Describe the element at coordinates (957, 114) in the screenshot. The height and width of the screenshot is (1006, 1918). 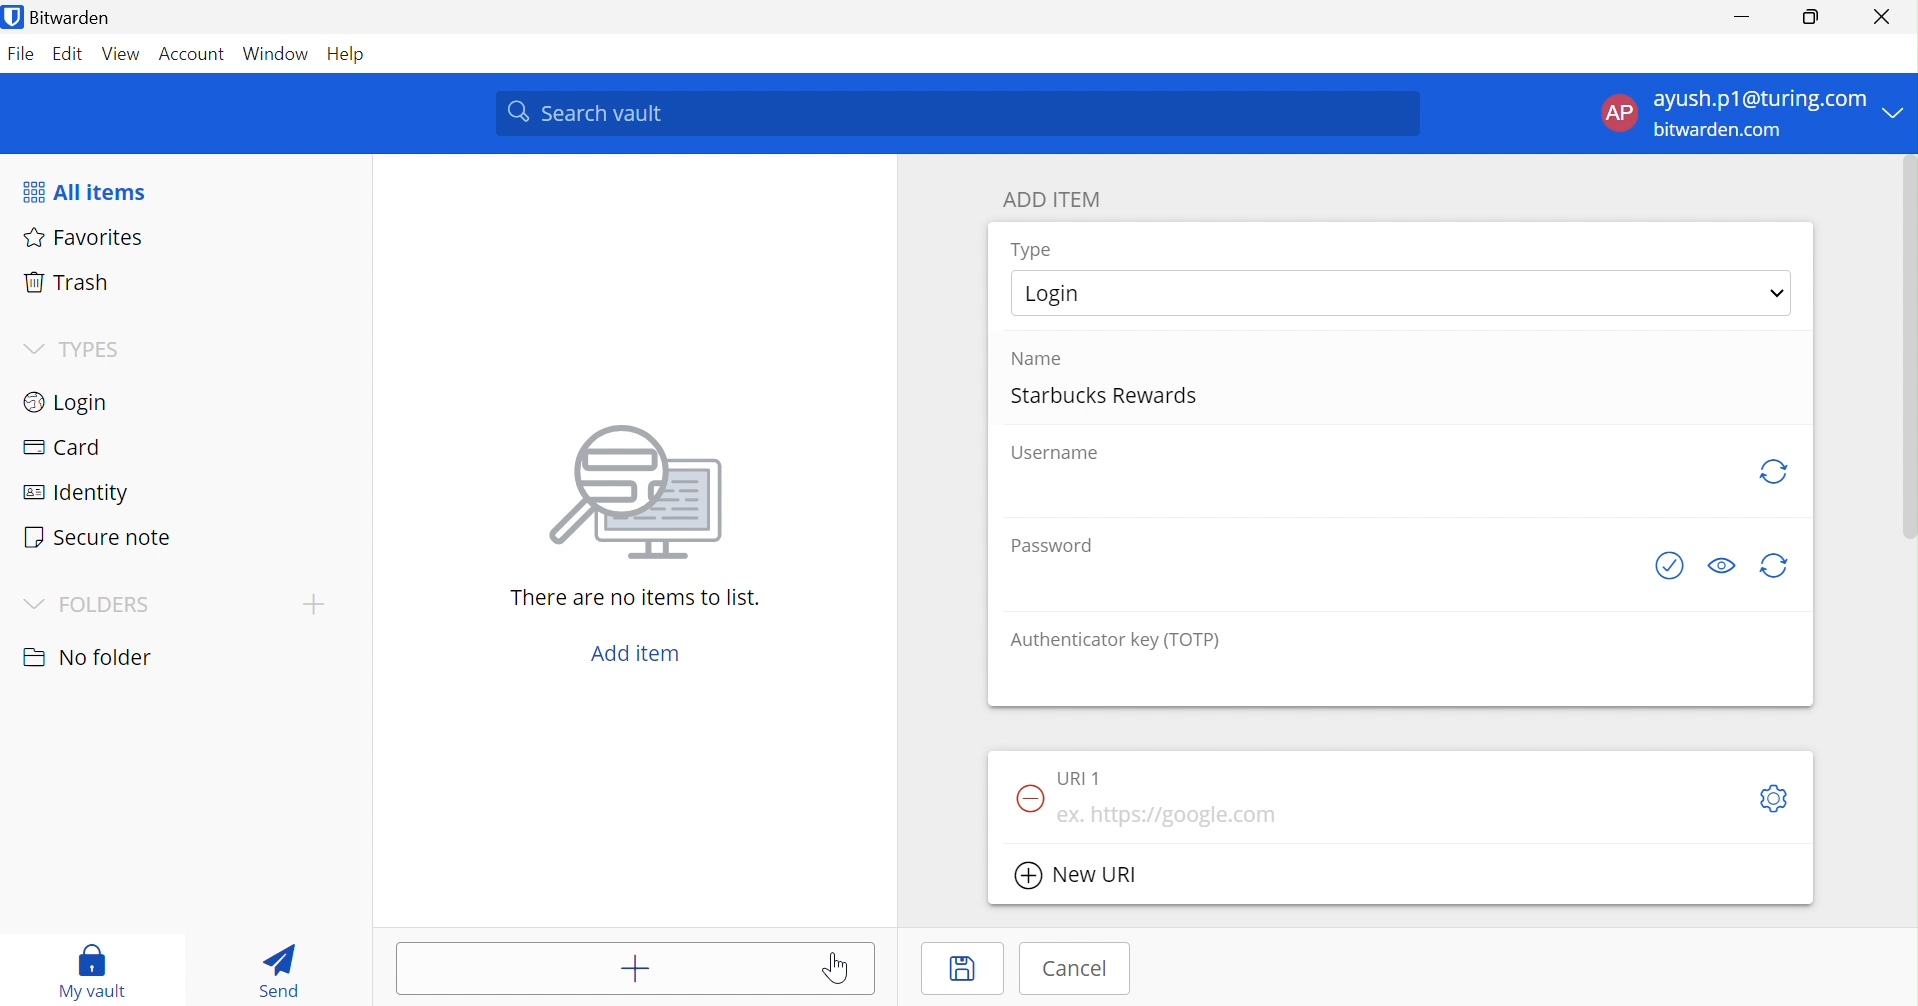
I see `Search vault` at that location.